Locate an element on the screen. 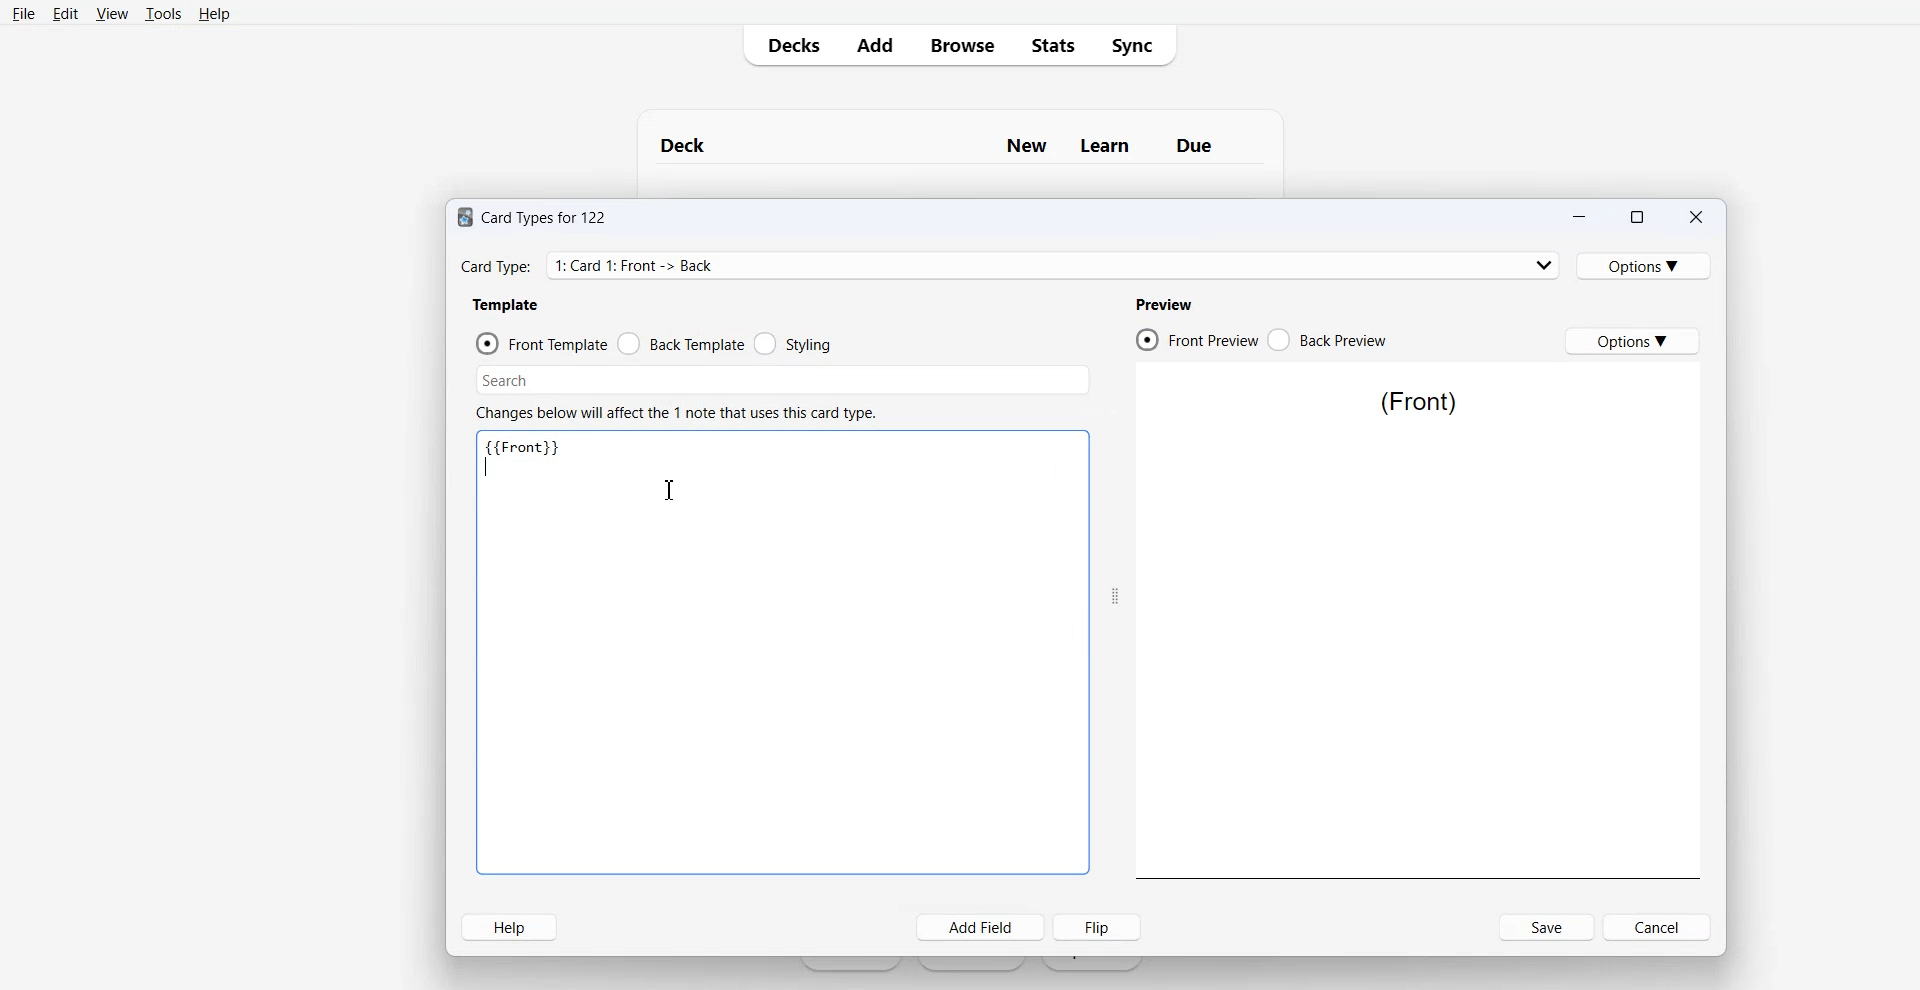 The width and height of the screenshot is (1920, 990). Stats is located at coordinates (1053, 45).